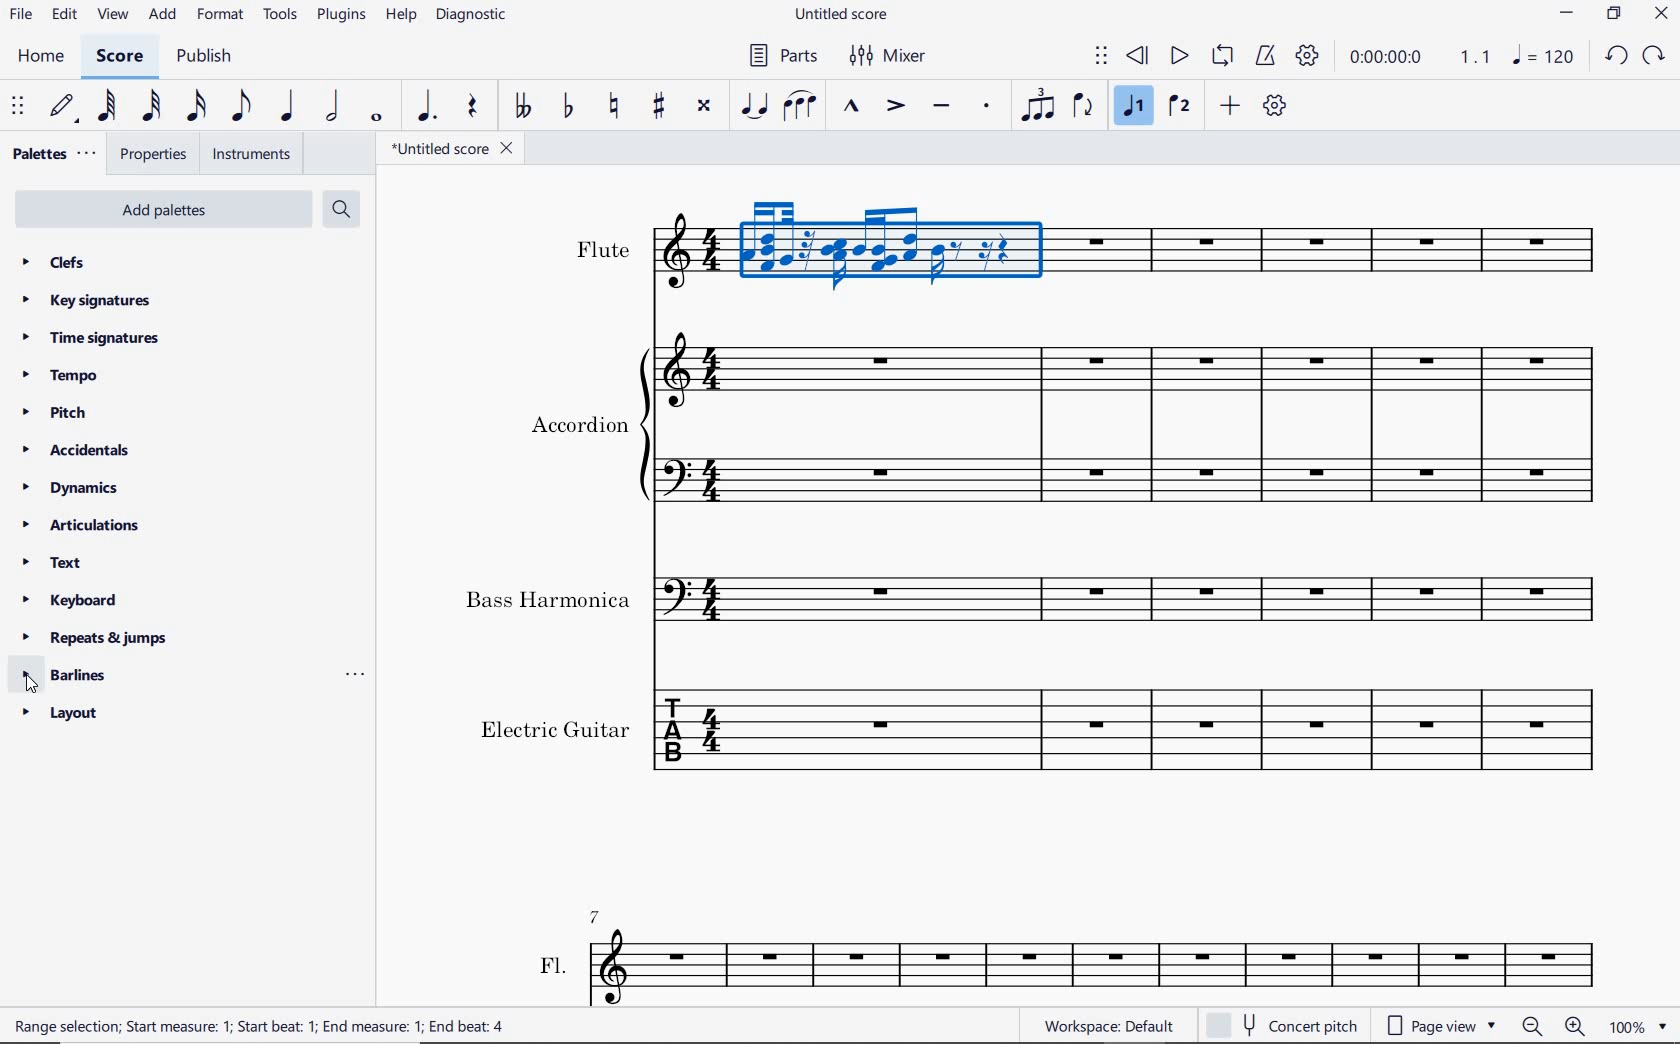  I want to click on voice 1, so click(1135, 109).